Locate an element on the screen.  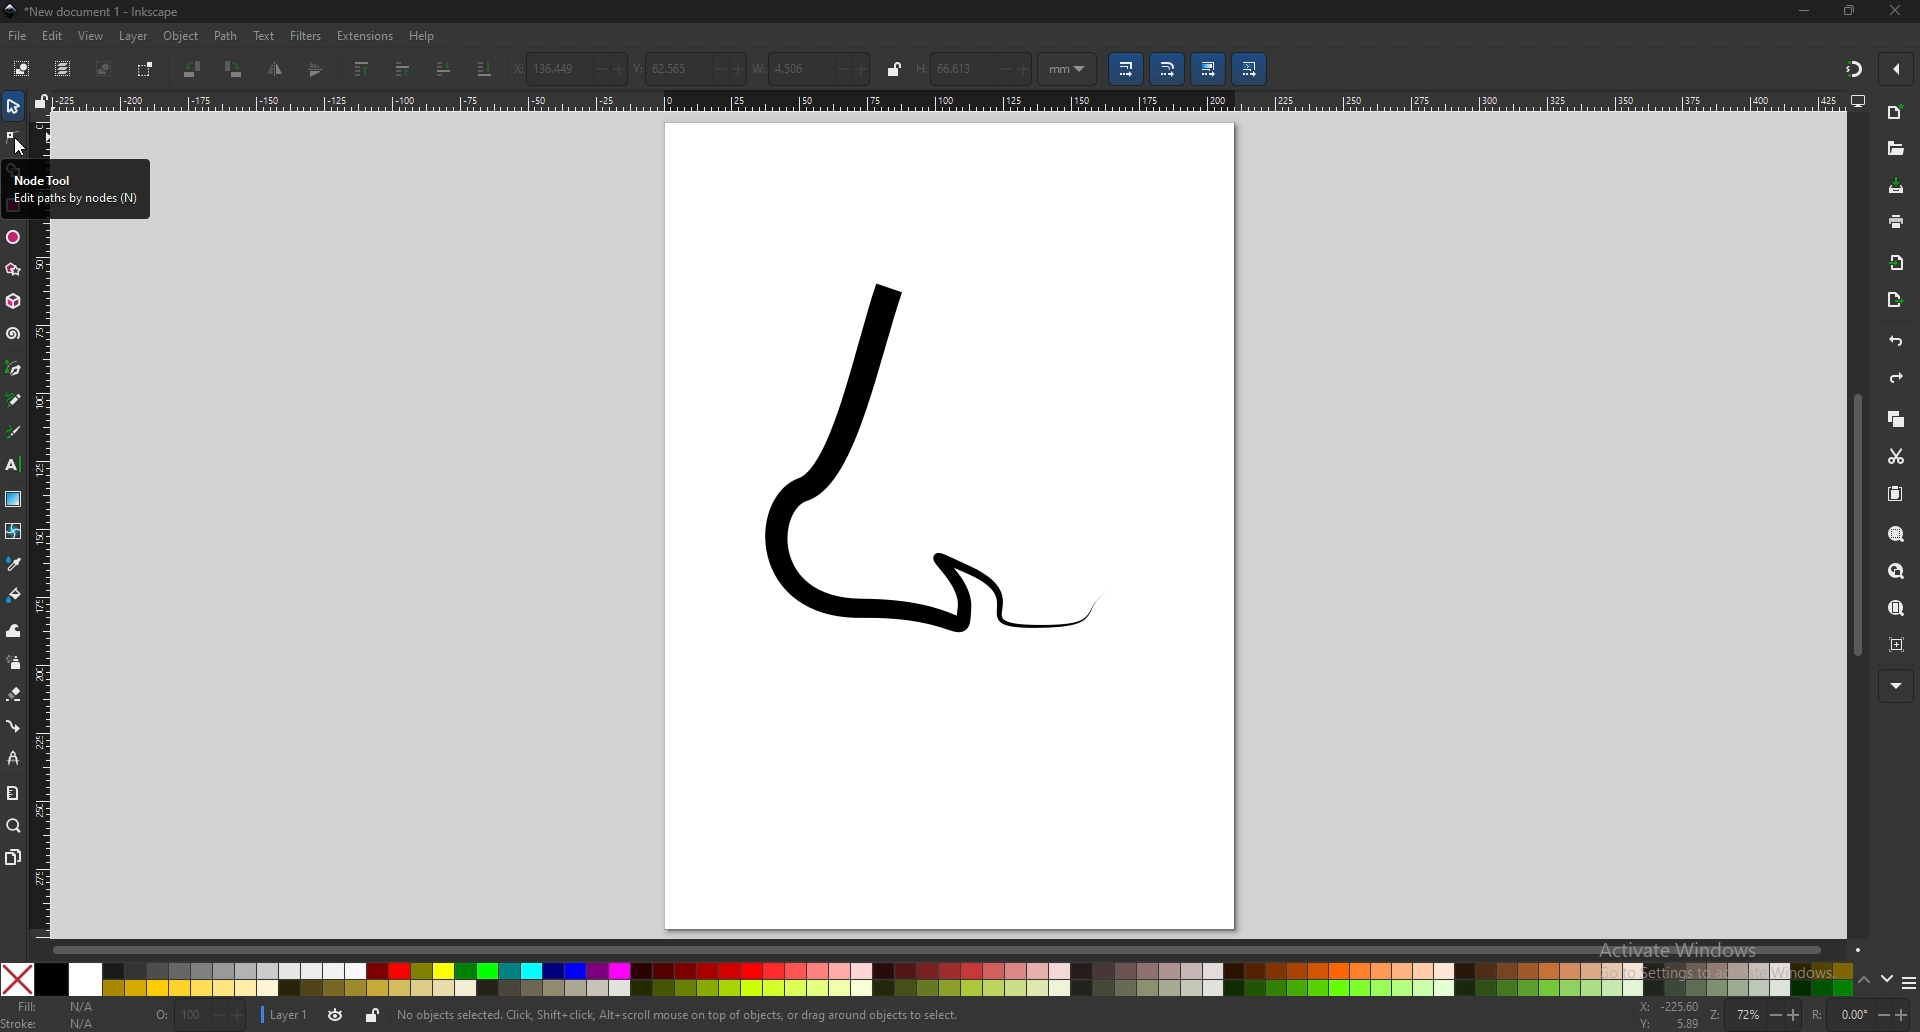
view is located at coordinates (94, 35).